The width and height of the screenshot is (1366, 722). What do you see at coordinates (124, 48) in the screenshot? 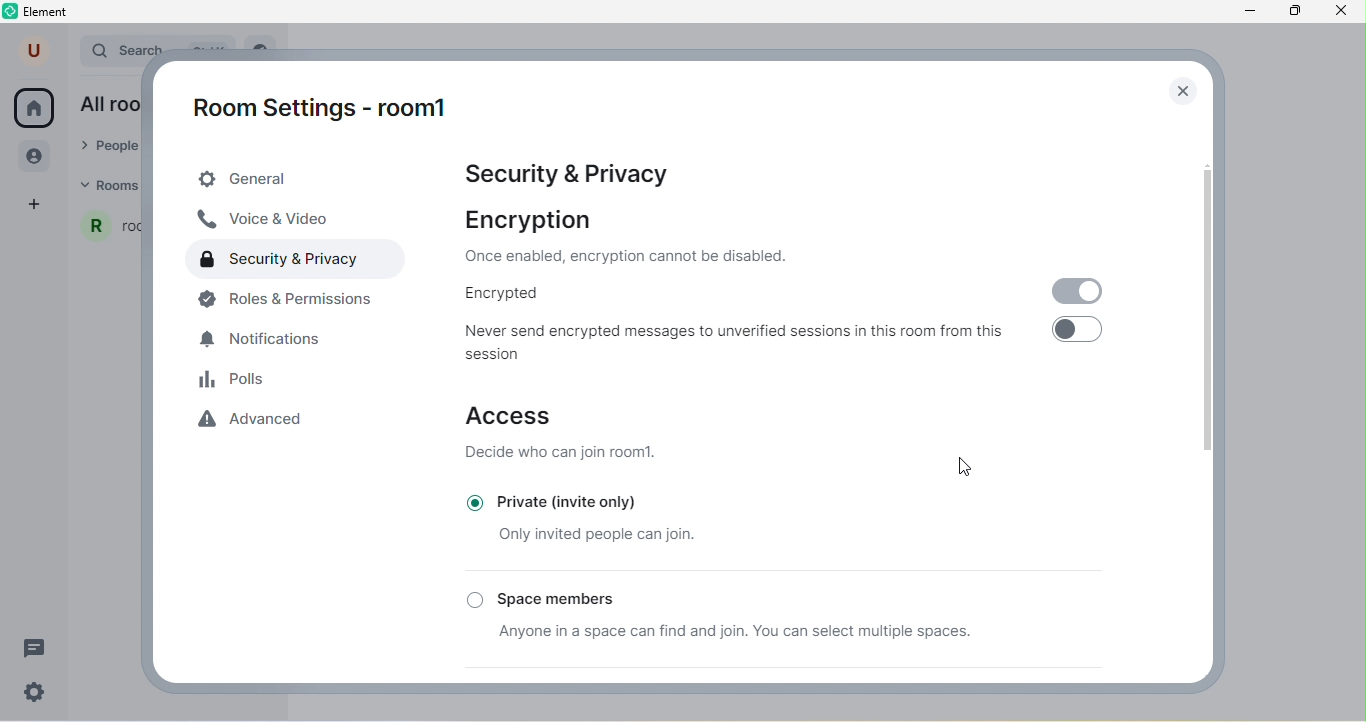
I see `search bar` at bounding box center [124, 48].